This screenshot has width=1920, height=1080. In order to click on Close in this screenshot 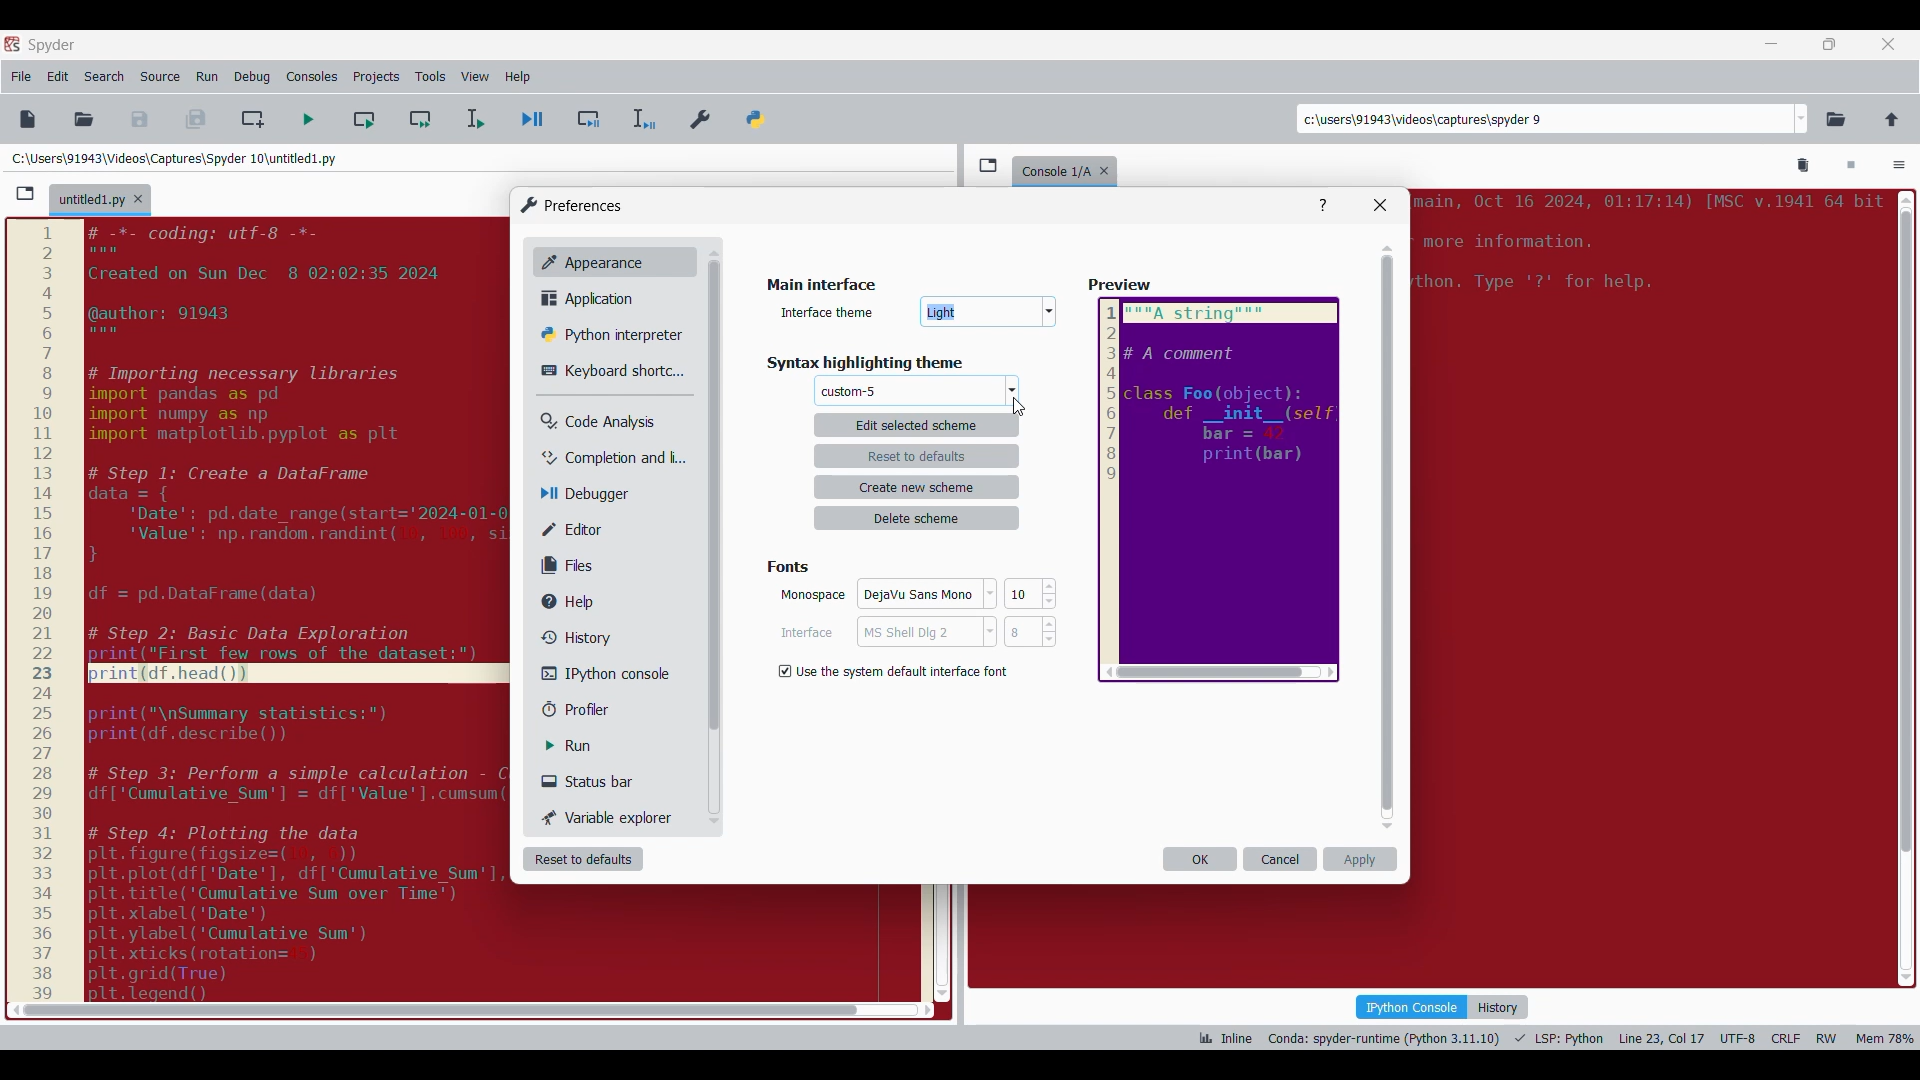, I will do `click(1380, 205)`.